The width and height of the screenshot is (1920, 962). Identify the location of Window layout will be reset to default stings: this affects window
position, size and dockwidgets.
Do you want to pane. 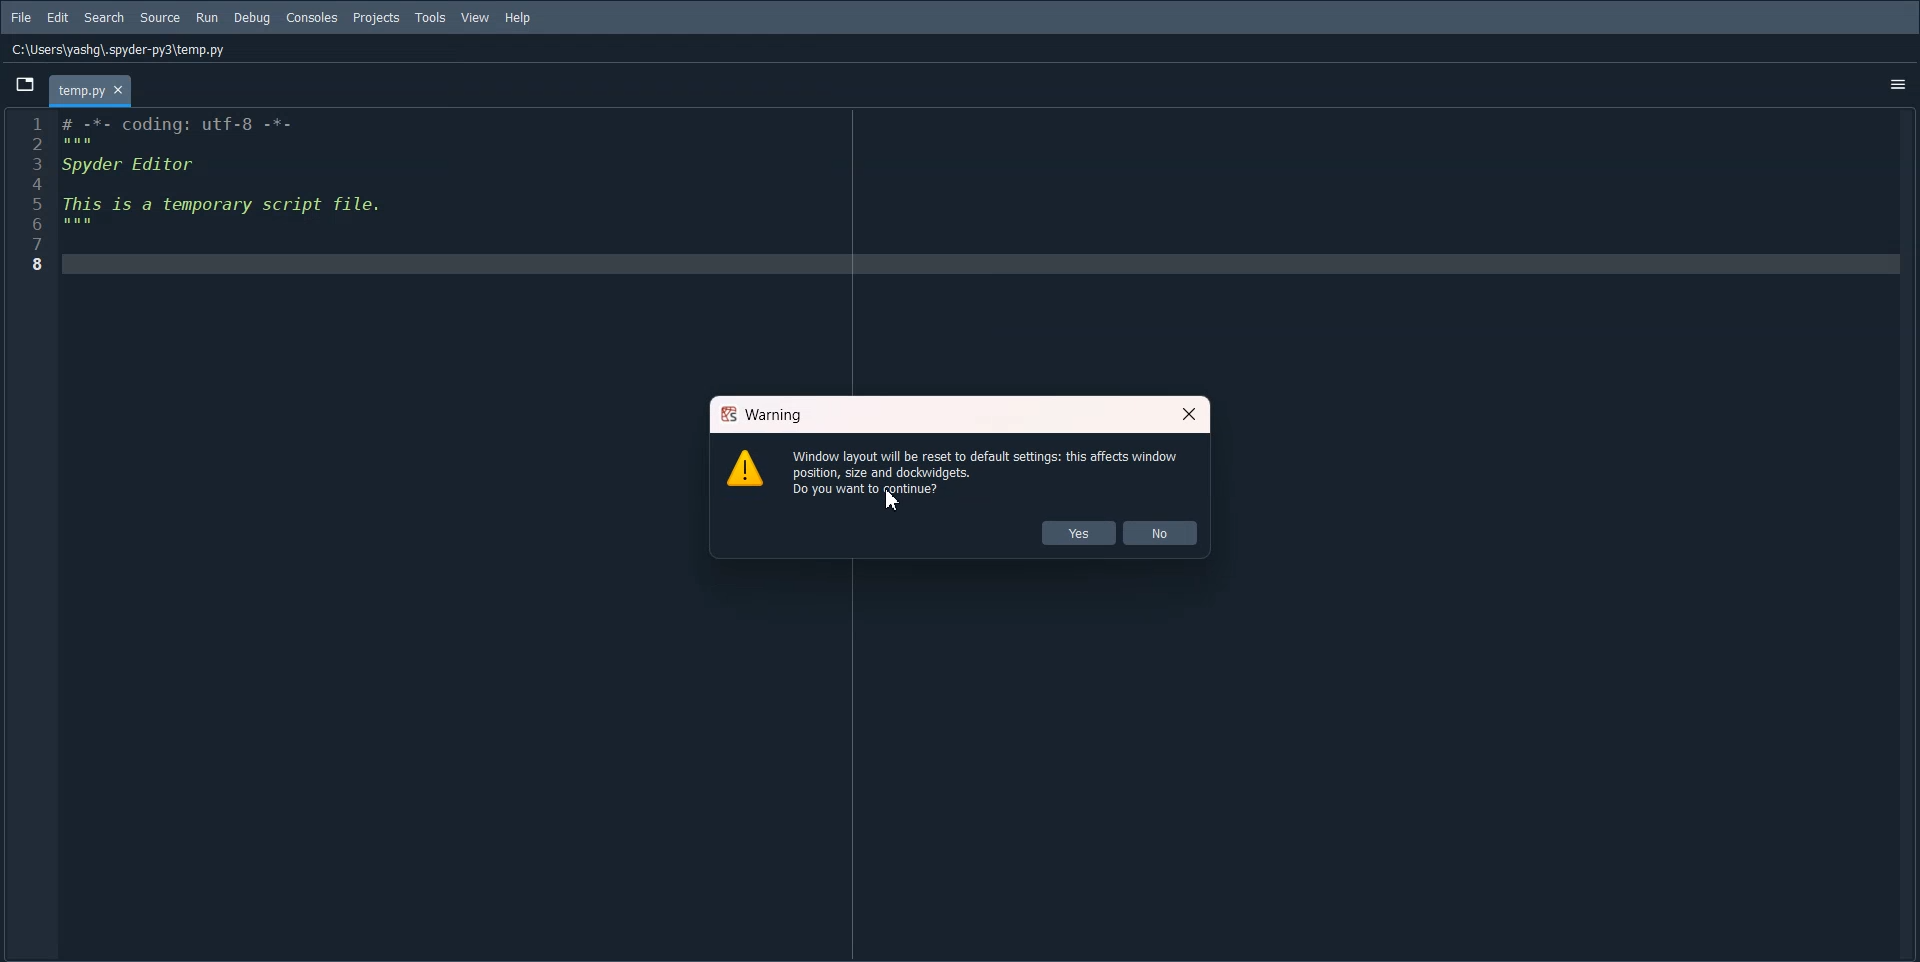
(959, 474).